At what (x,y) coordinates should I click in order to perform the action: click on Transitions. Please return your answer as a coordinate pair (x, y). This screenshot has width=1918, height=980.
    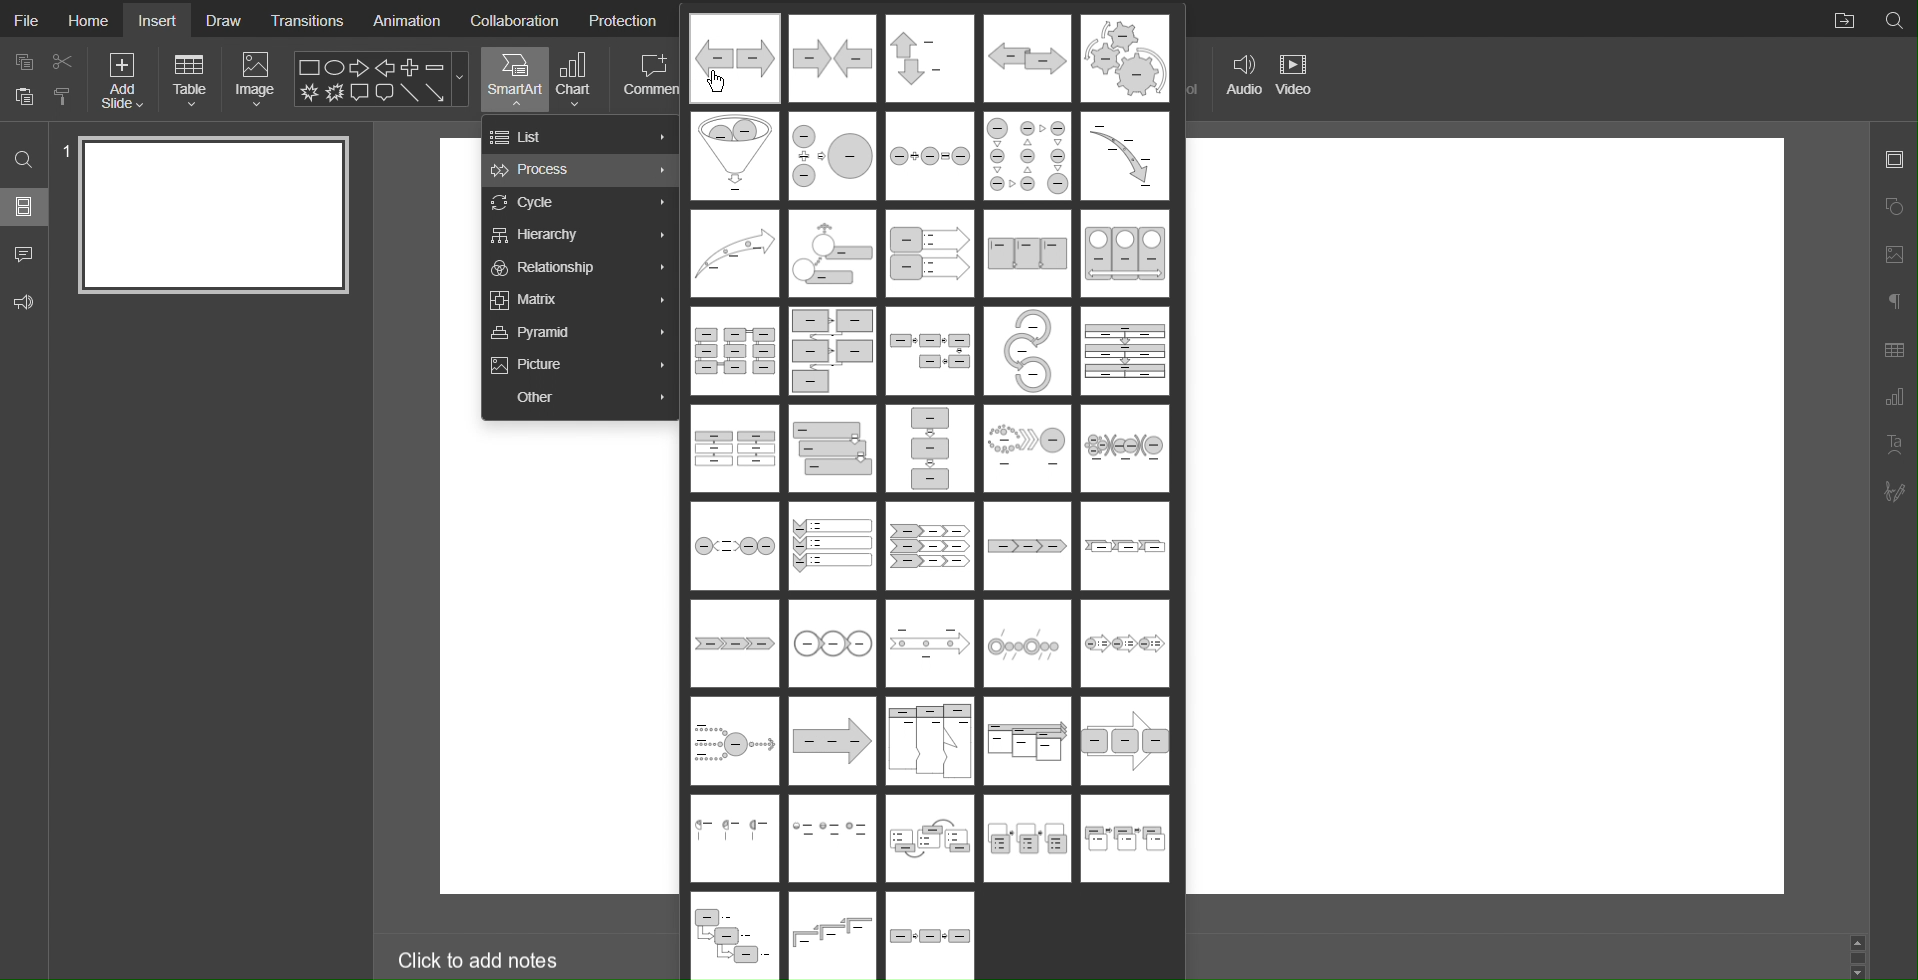
    Looking at the image, I should click on (307, 19).